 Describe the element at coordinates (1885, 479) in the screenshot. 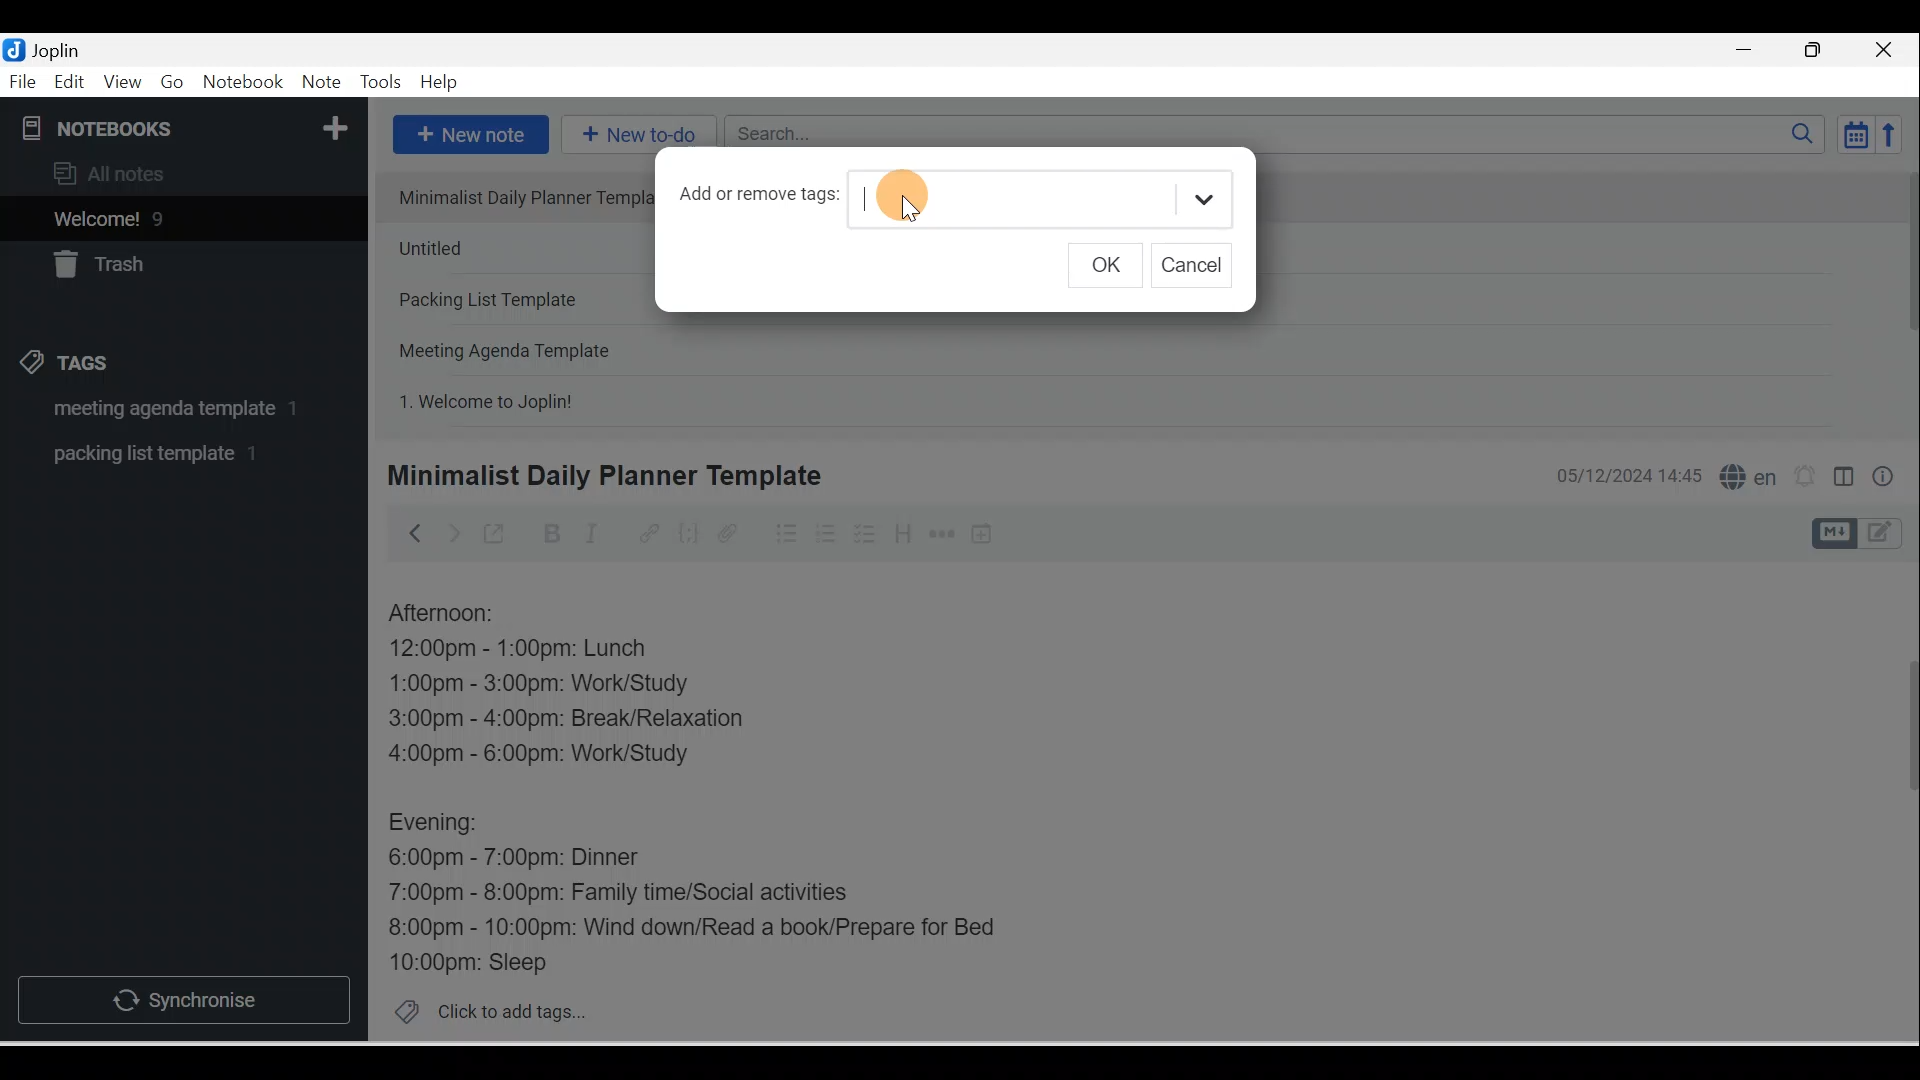

I see `Note properties` at that location.